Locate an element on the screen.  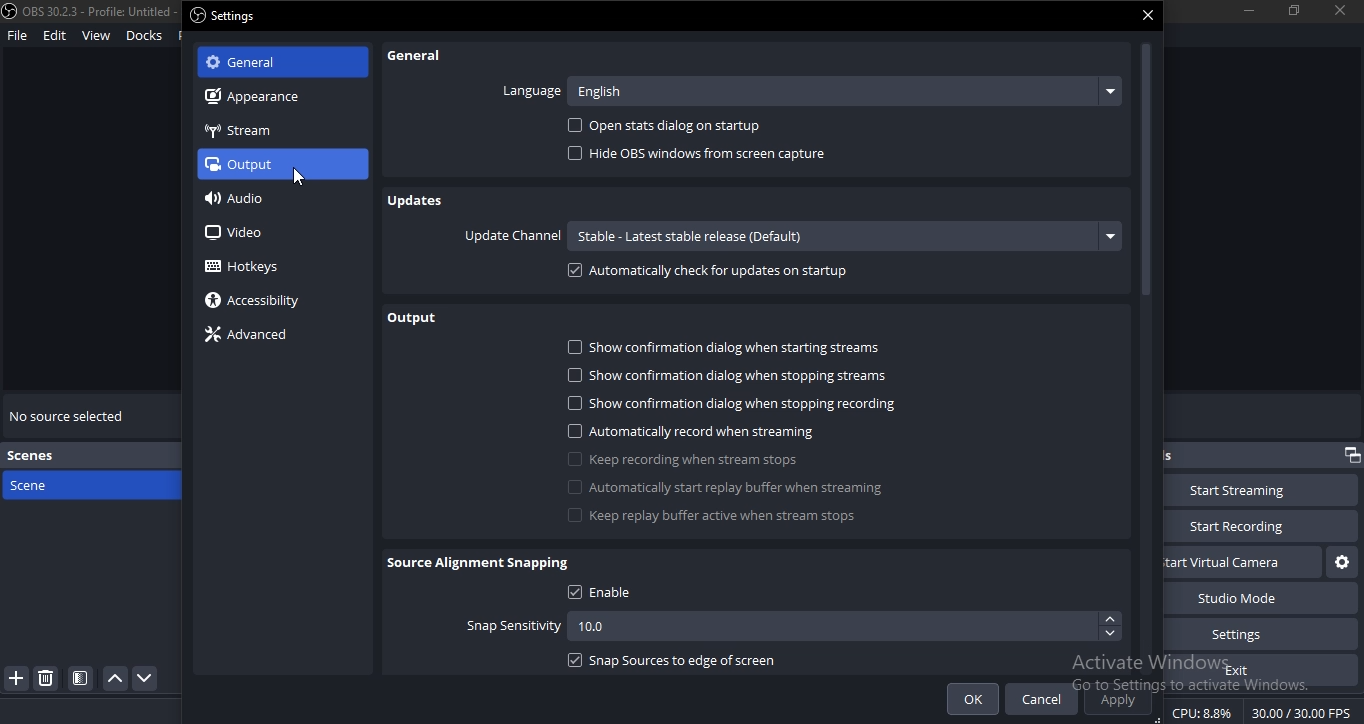
delete scene is located at coordinates (47, 681).